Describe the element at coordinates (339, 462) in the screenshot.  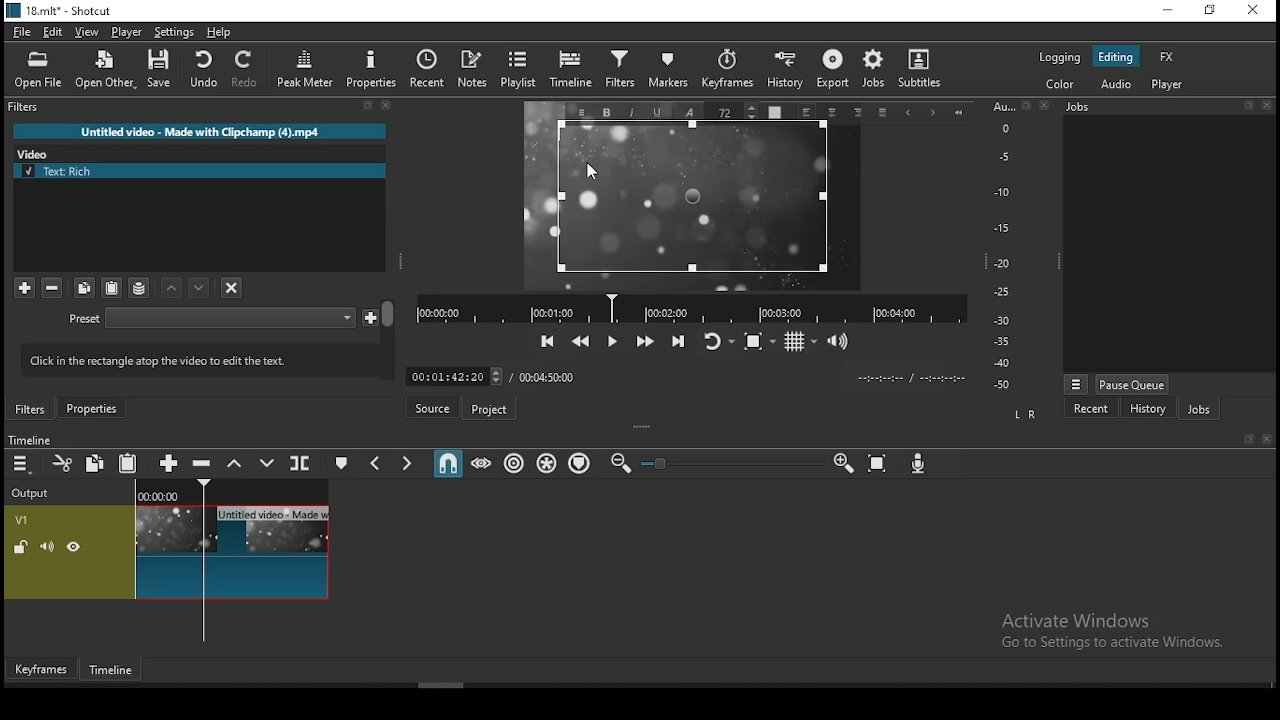
I see `create/edit marker` at that location.